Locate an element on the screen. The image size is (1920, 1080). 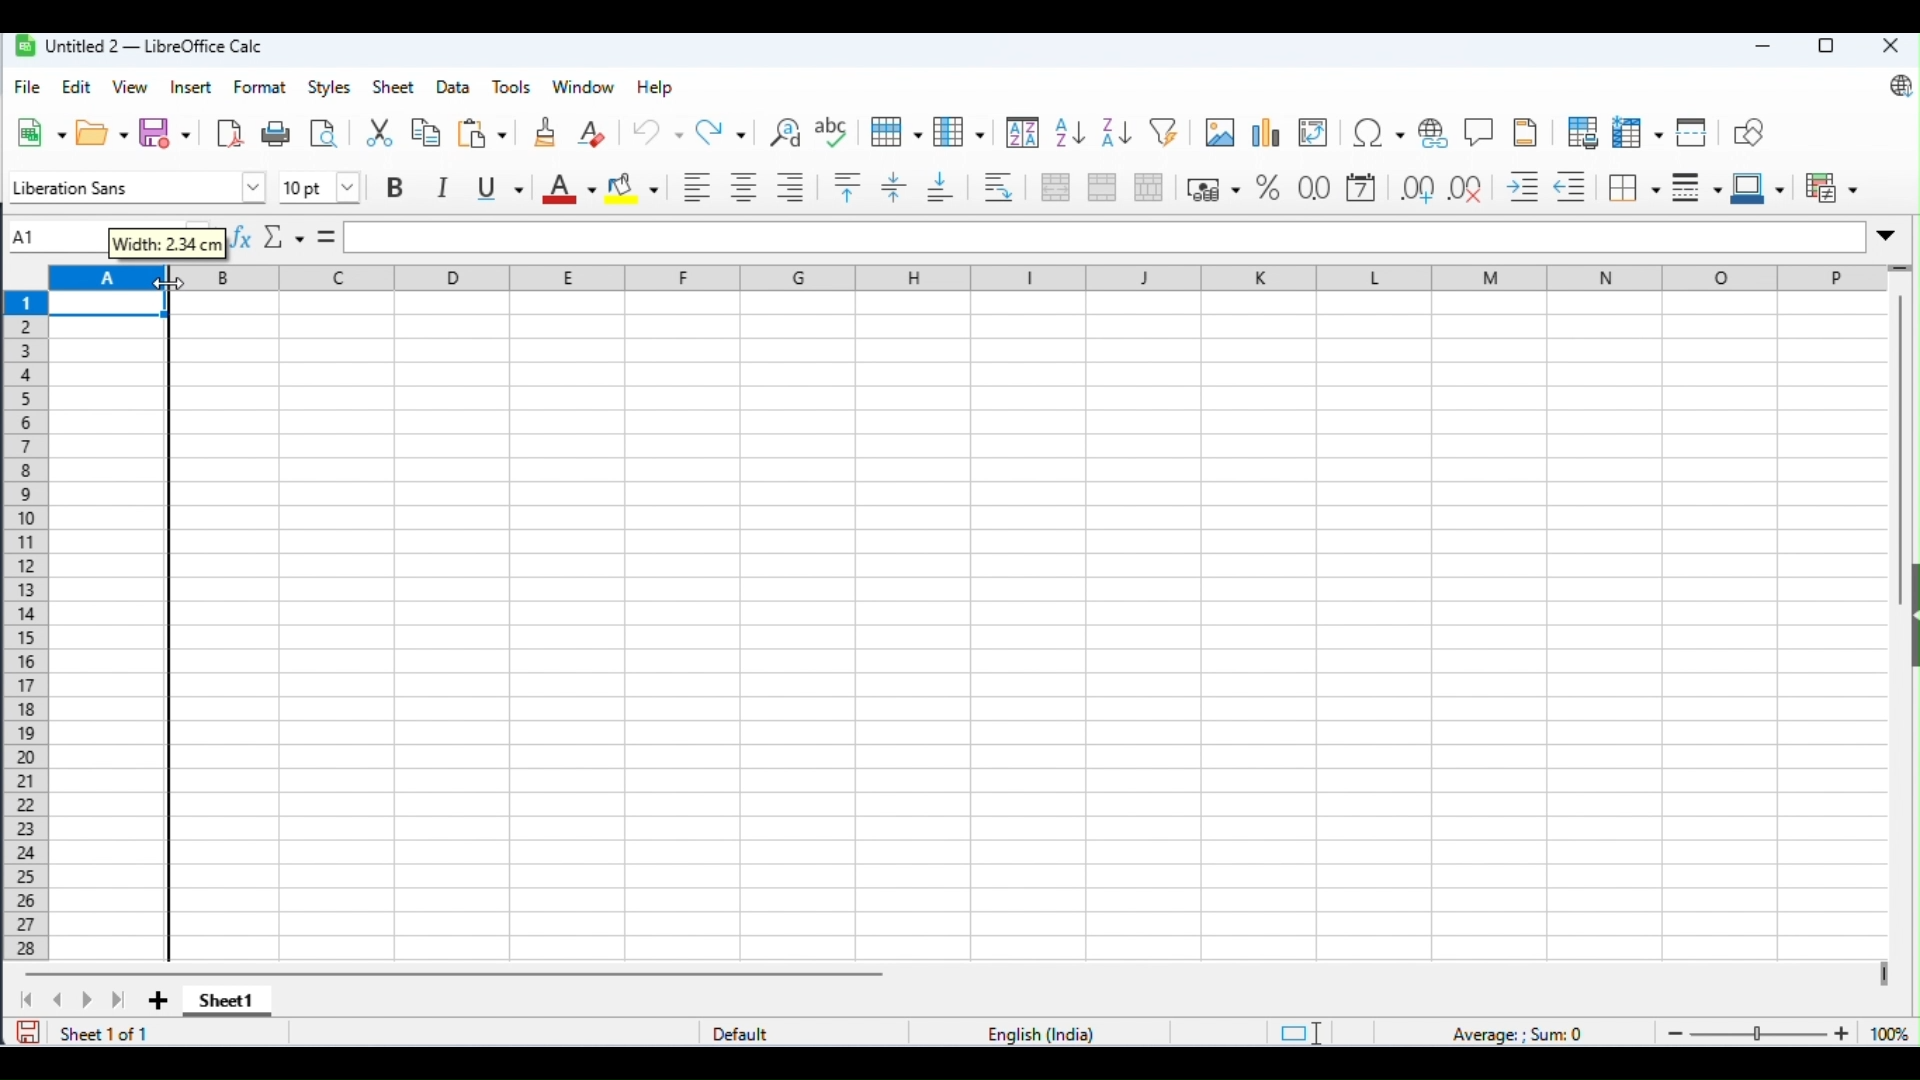
Untitled2-LibreOffice Calc is located at coordinates (141, 44).